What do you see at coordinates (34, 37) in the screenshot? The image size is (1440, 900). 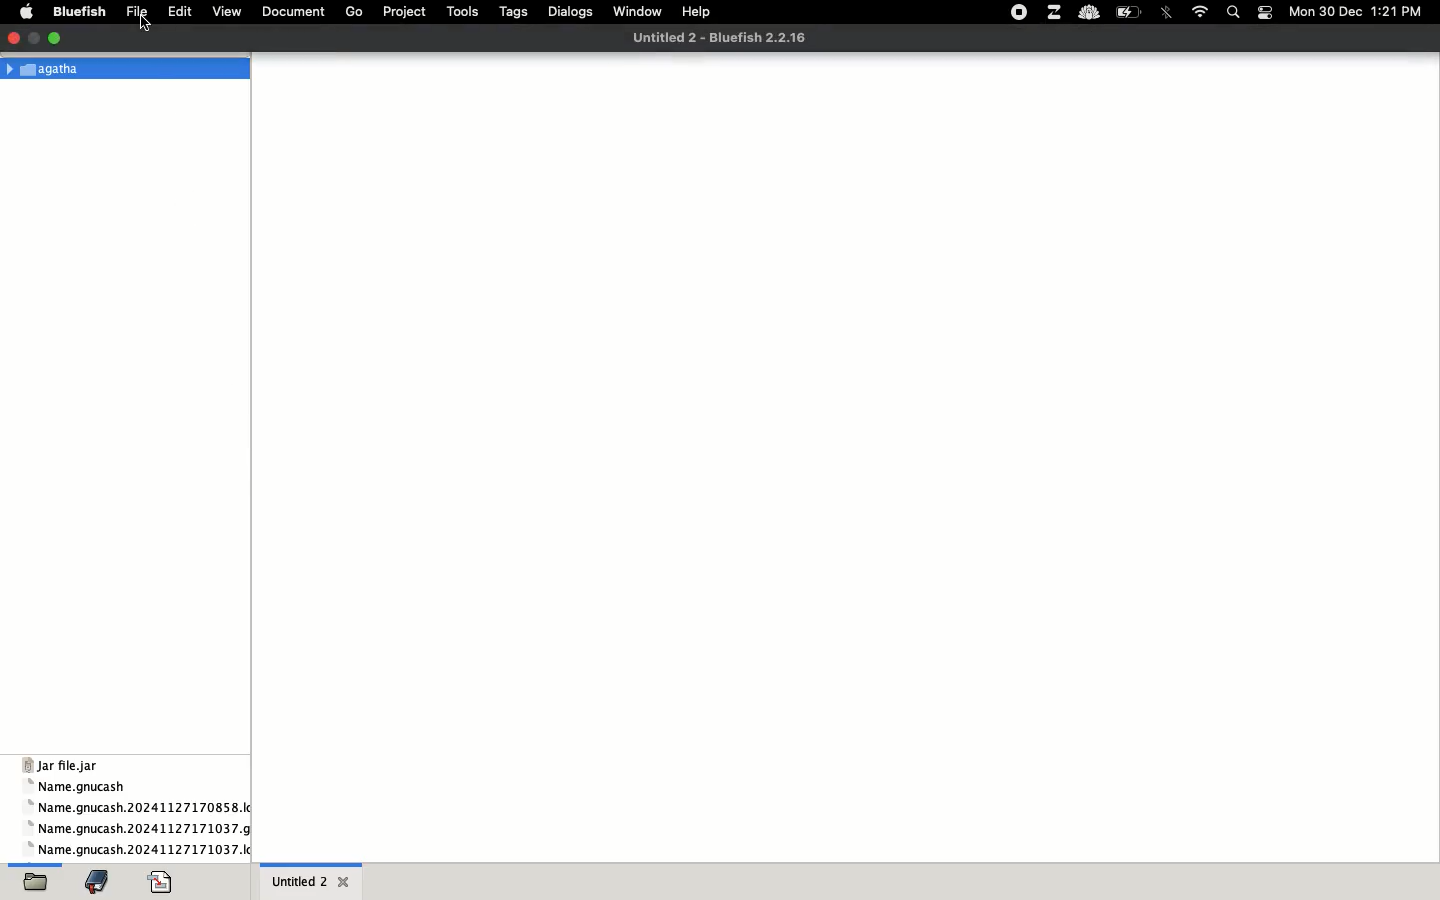 I see `maximize` at bounding box center [34, 37].